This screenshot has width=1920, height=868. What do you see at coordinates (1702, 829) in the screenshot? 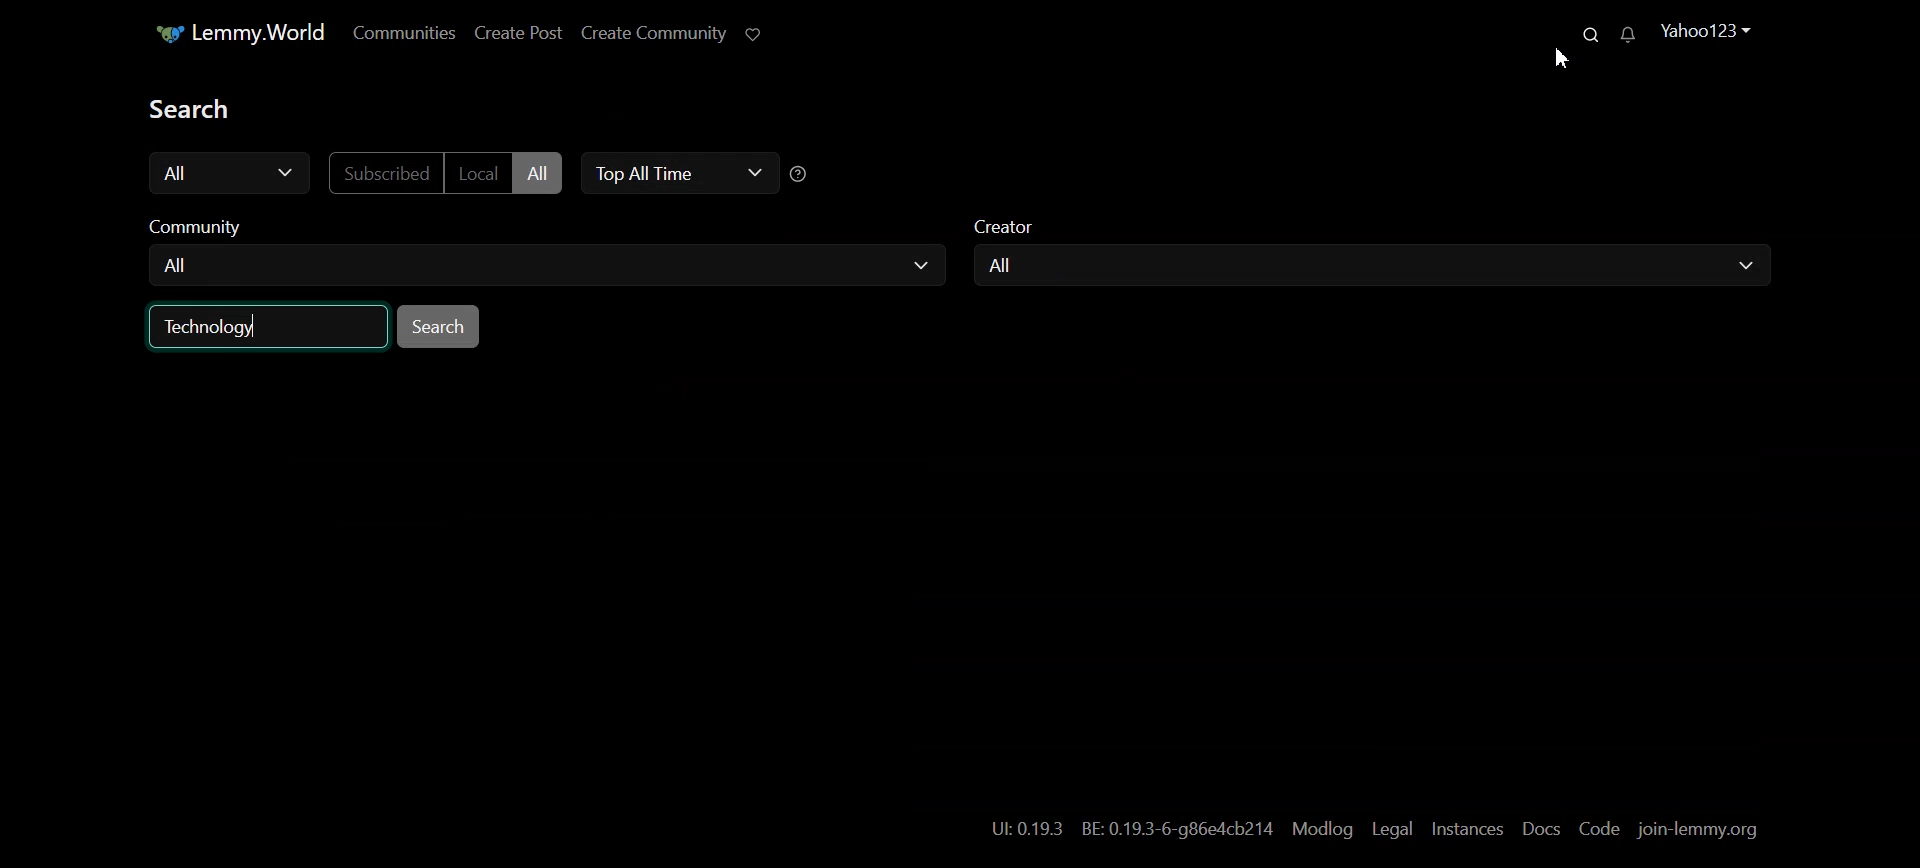
I see `join-lemmy.org` at bounding box center [1702, 829].